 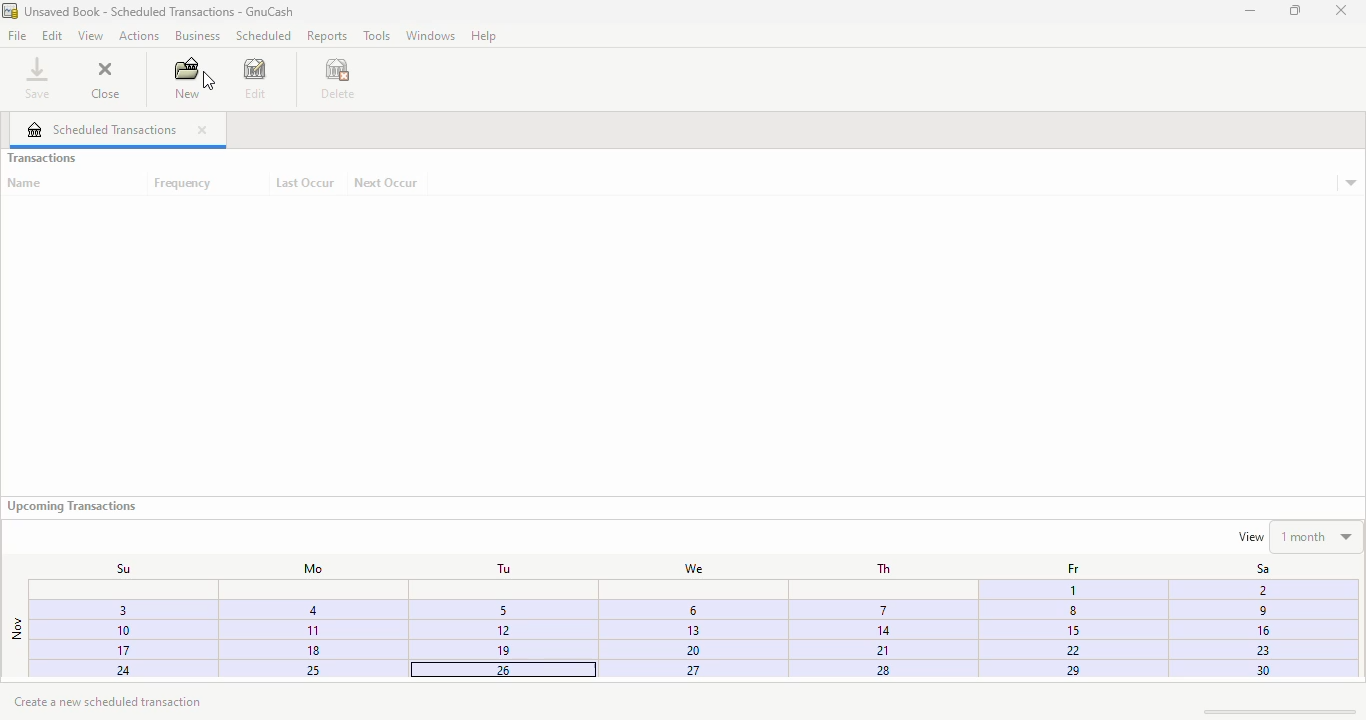 I want to click on 22, so click(x=1073, y=650).